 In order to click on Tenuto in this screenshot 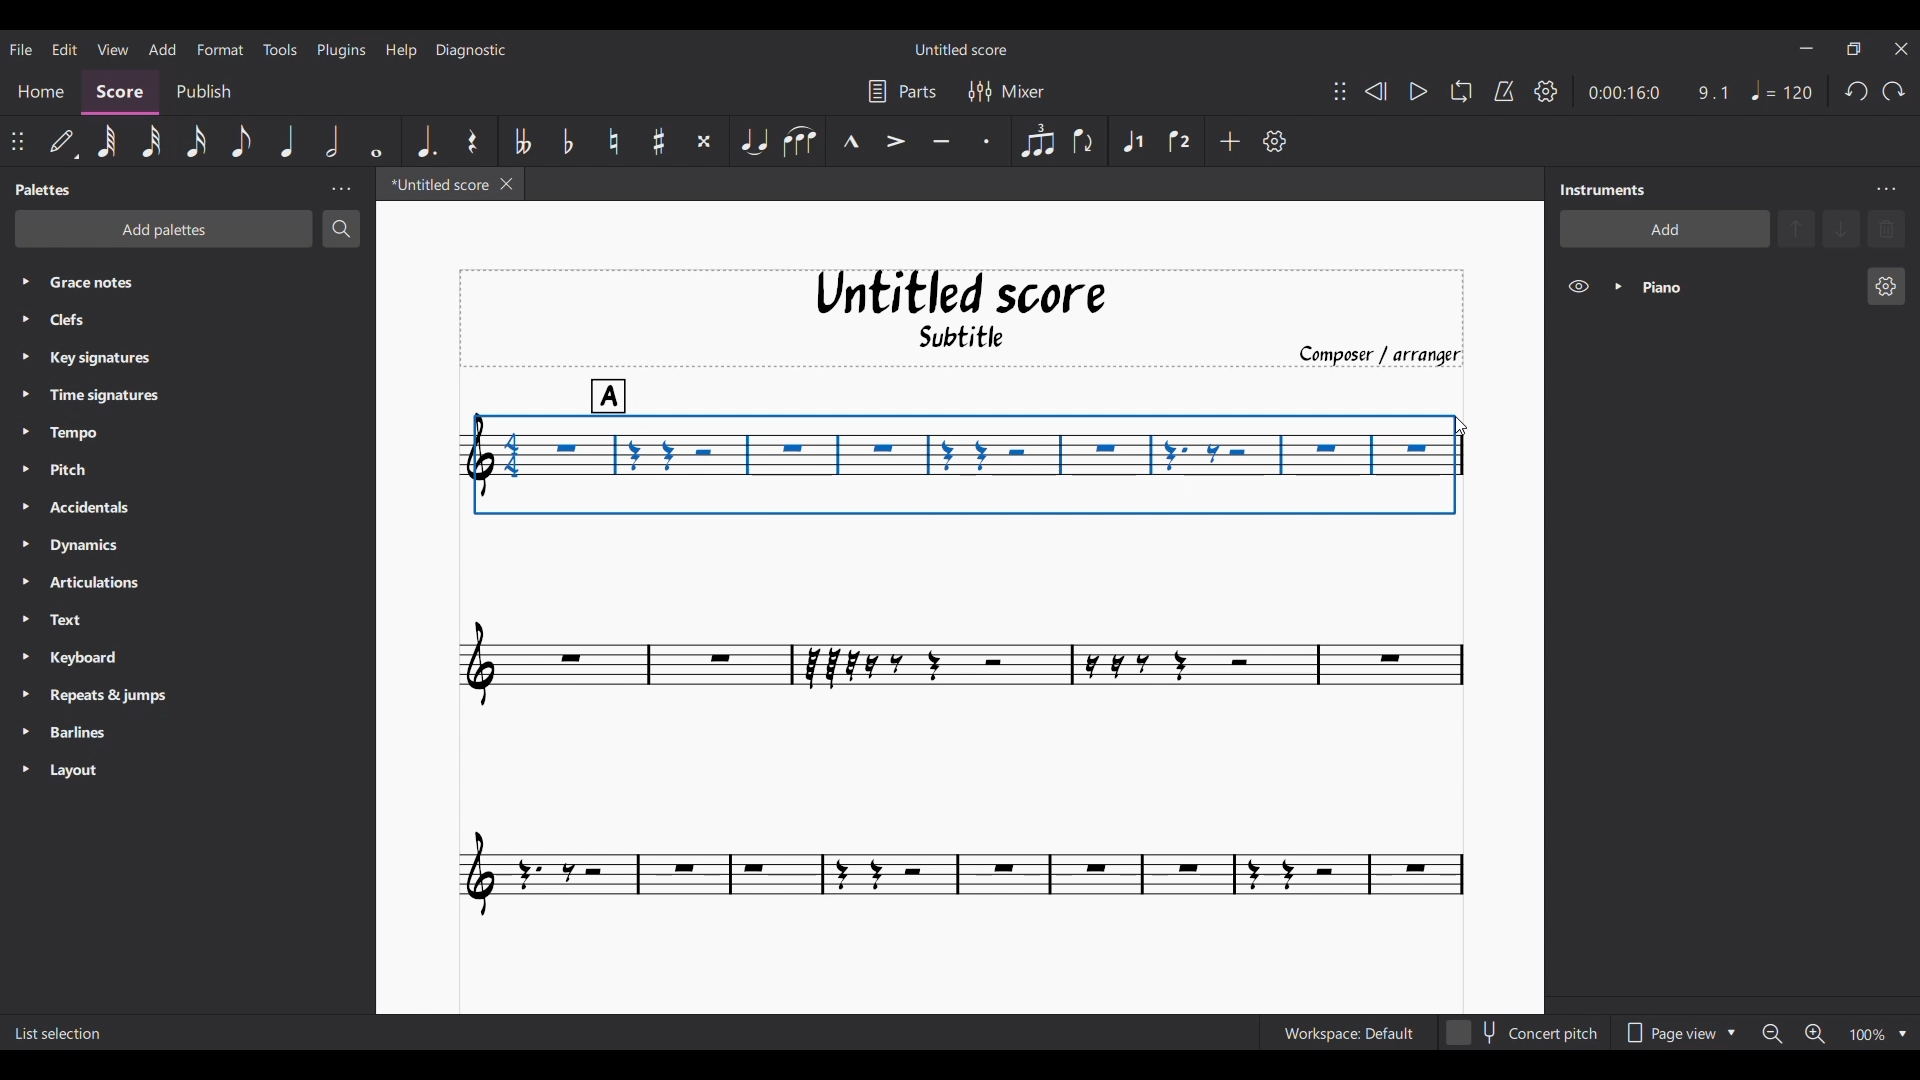, I will do `click(941, 140)`.